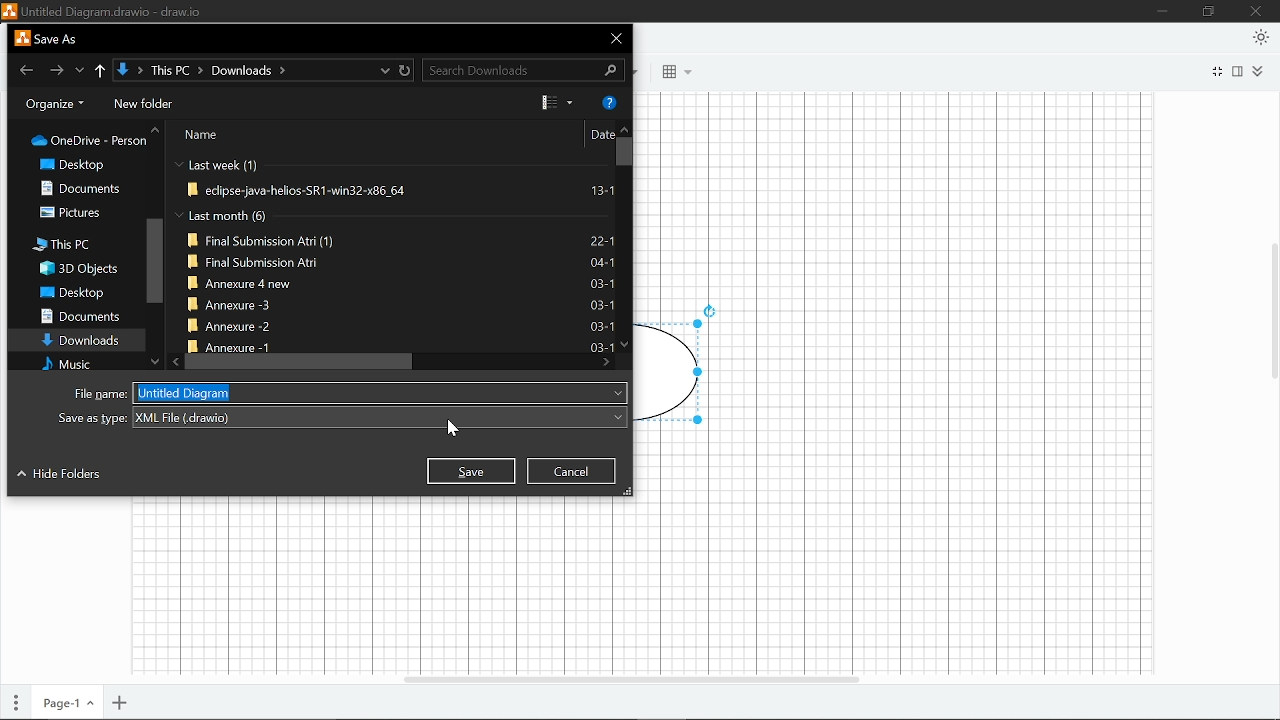 The height and width of the screenshot is (720, 1280). Describe the element at coordinates (606, 362) in the screenshot. I see `move right` at that location.